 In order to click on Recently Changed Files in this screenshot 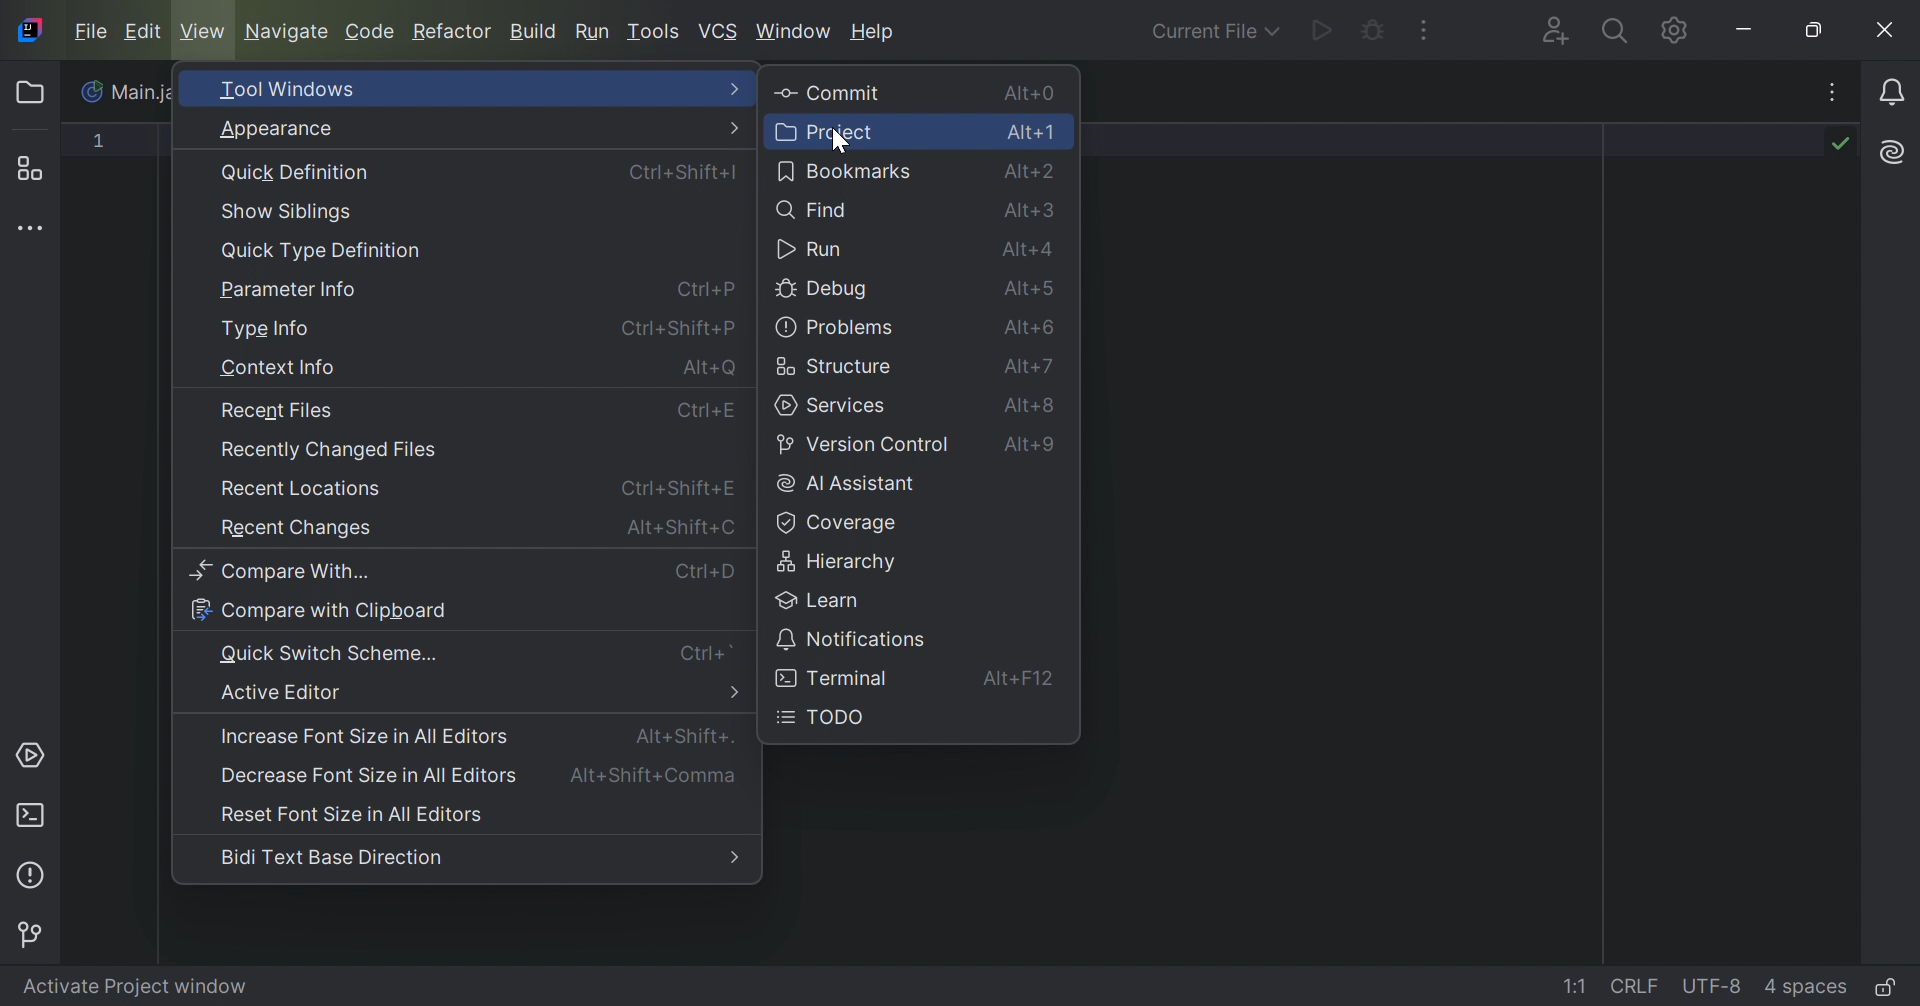, I will do `click(330, 451)`.